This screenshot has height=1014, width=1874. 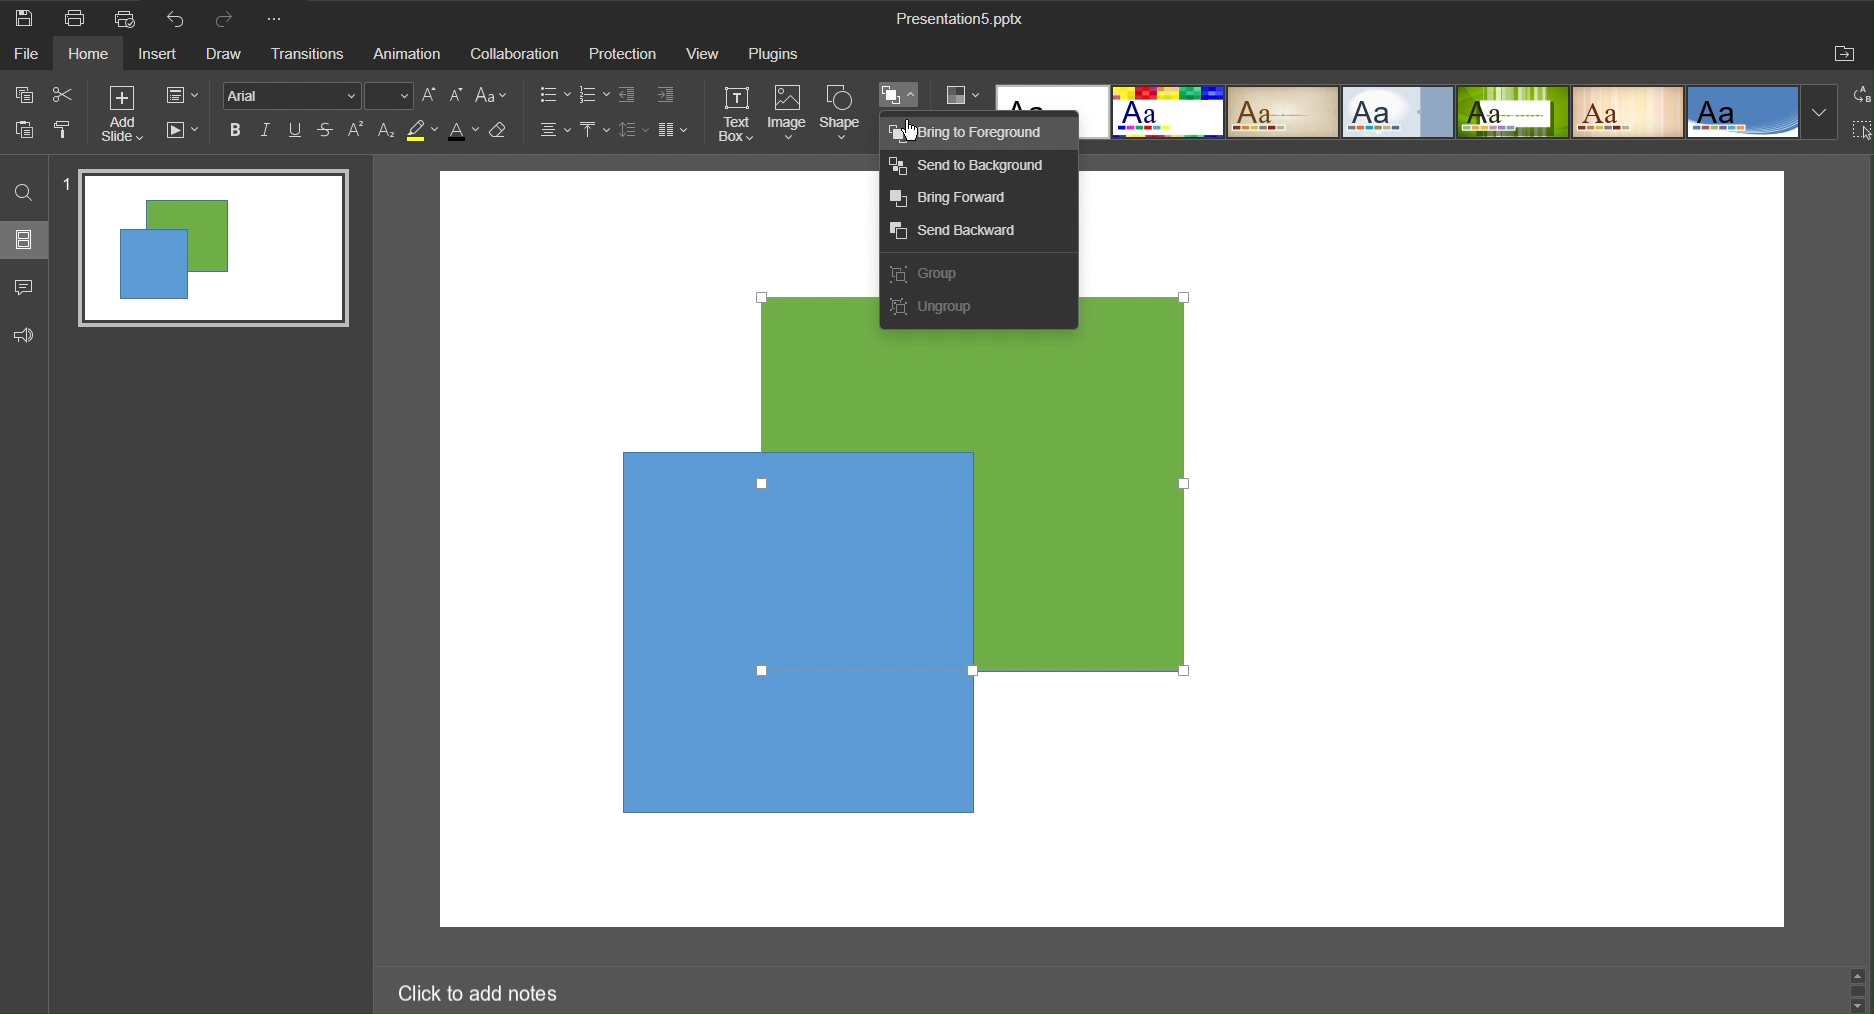 What do you see at coordinates (181, 21) in the screenshot?
I see `Undo` at bounding box center [181, 21].